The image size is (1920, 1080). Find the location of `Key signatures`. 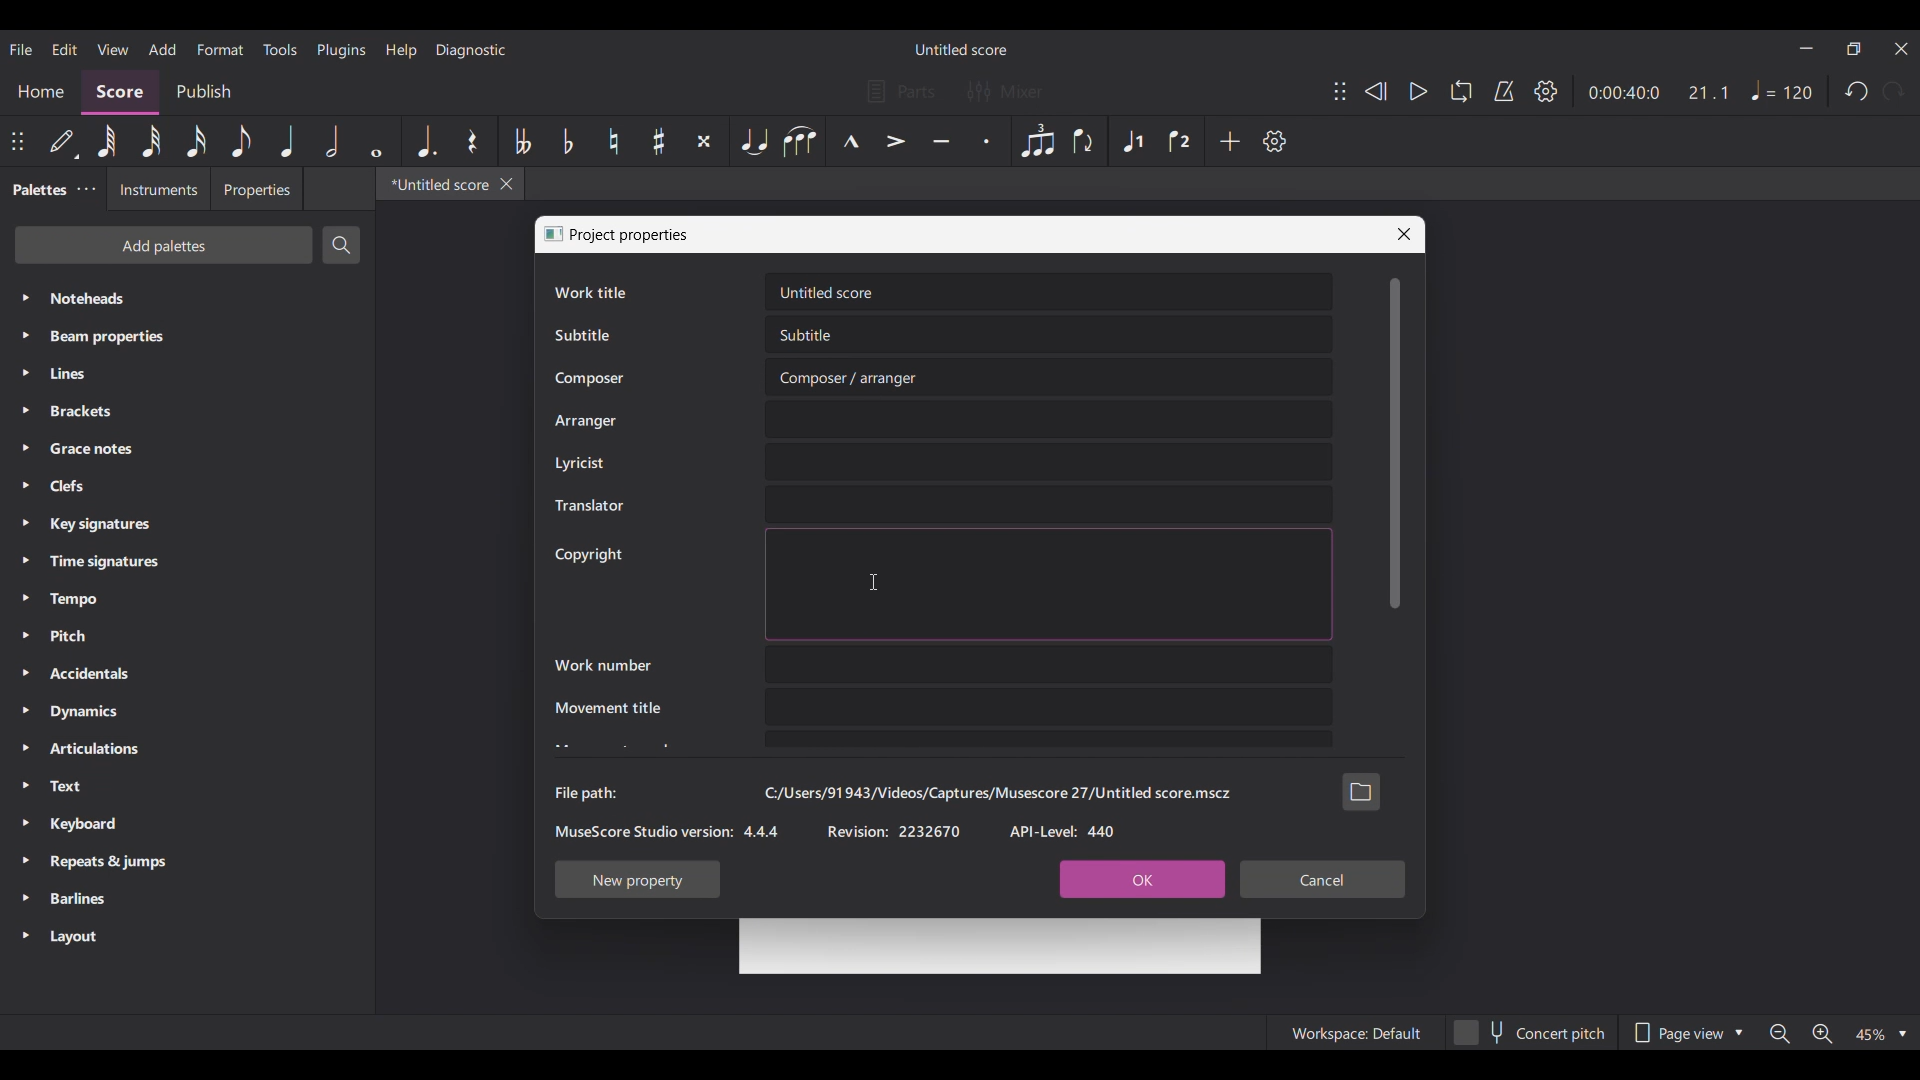

Key signatures is located at coordinates (188, 524).